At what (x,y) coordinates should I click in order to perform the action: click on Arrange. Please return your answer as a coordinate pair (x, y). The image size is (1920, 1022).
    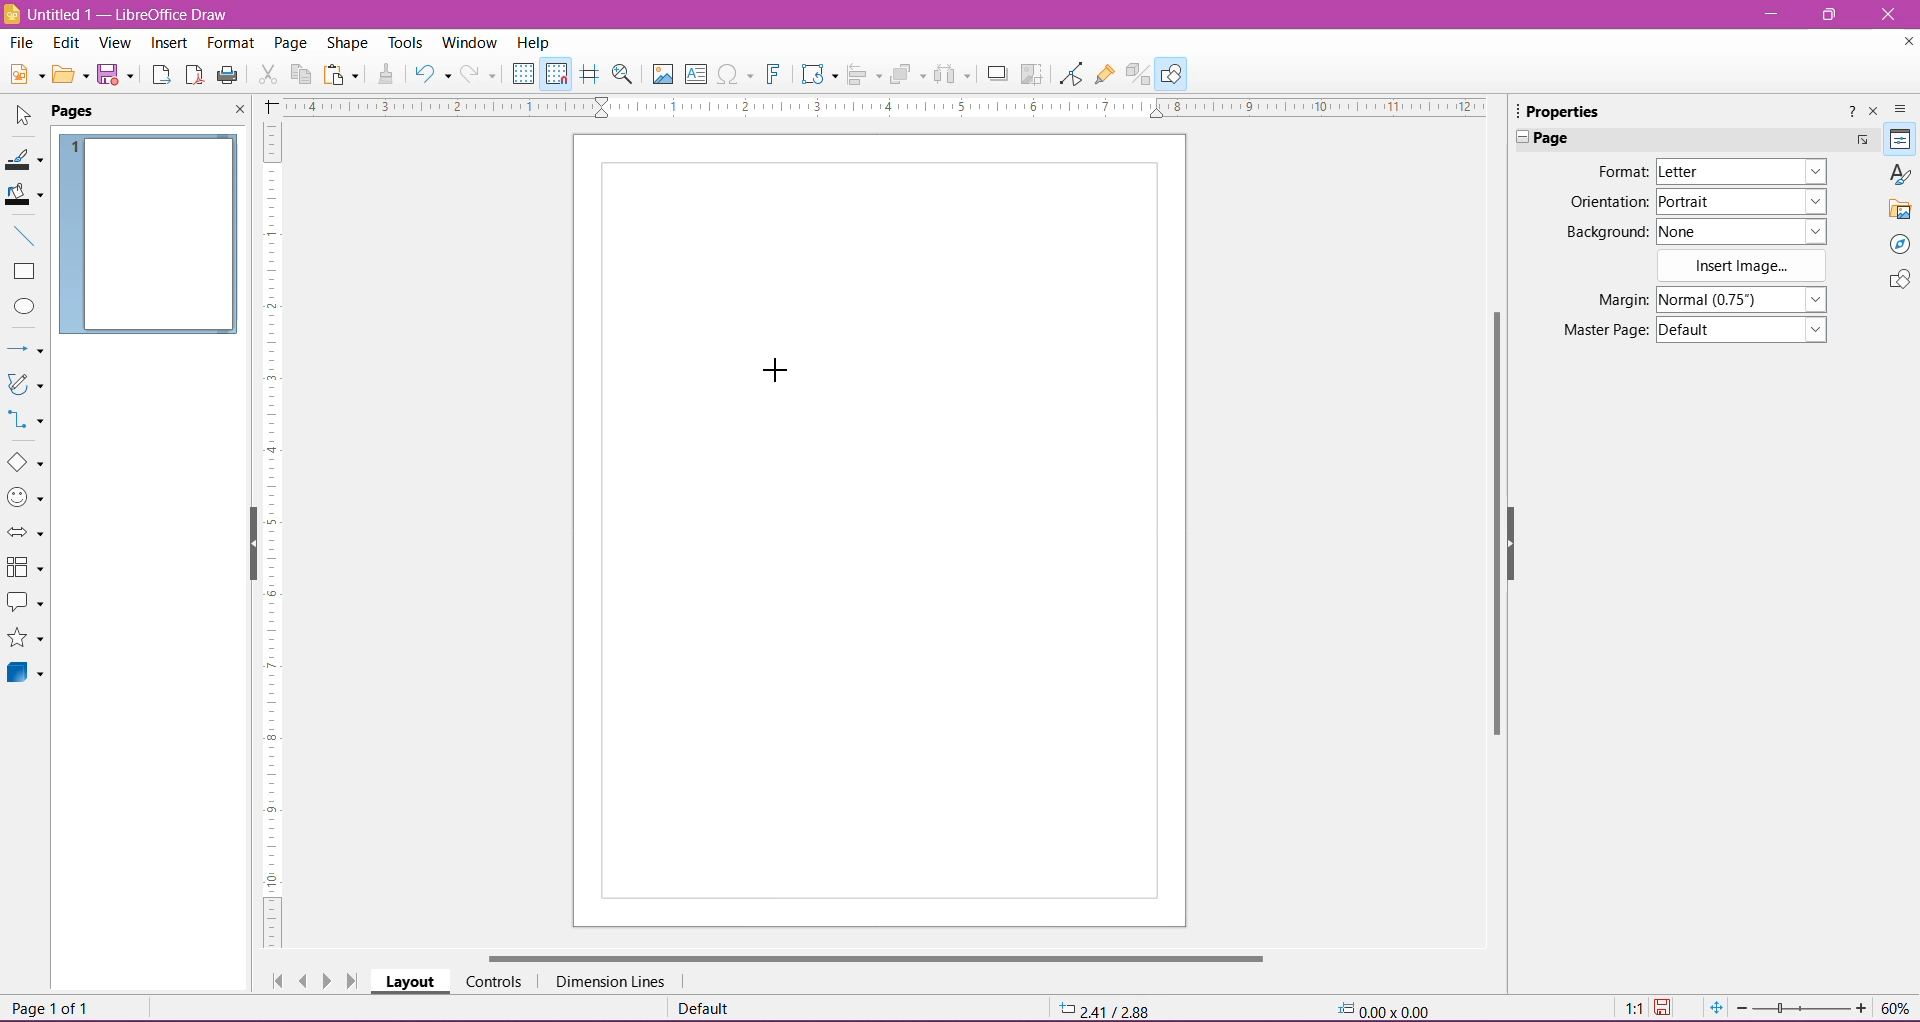
    Looking at the image, I should click on (907, 74).